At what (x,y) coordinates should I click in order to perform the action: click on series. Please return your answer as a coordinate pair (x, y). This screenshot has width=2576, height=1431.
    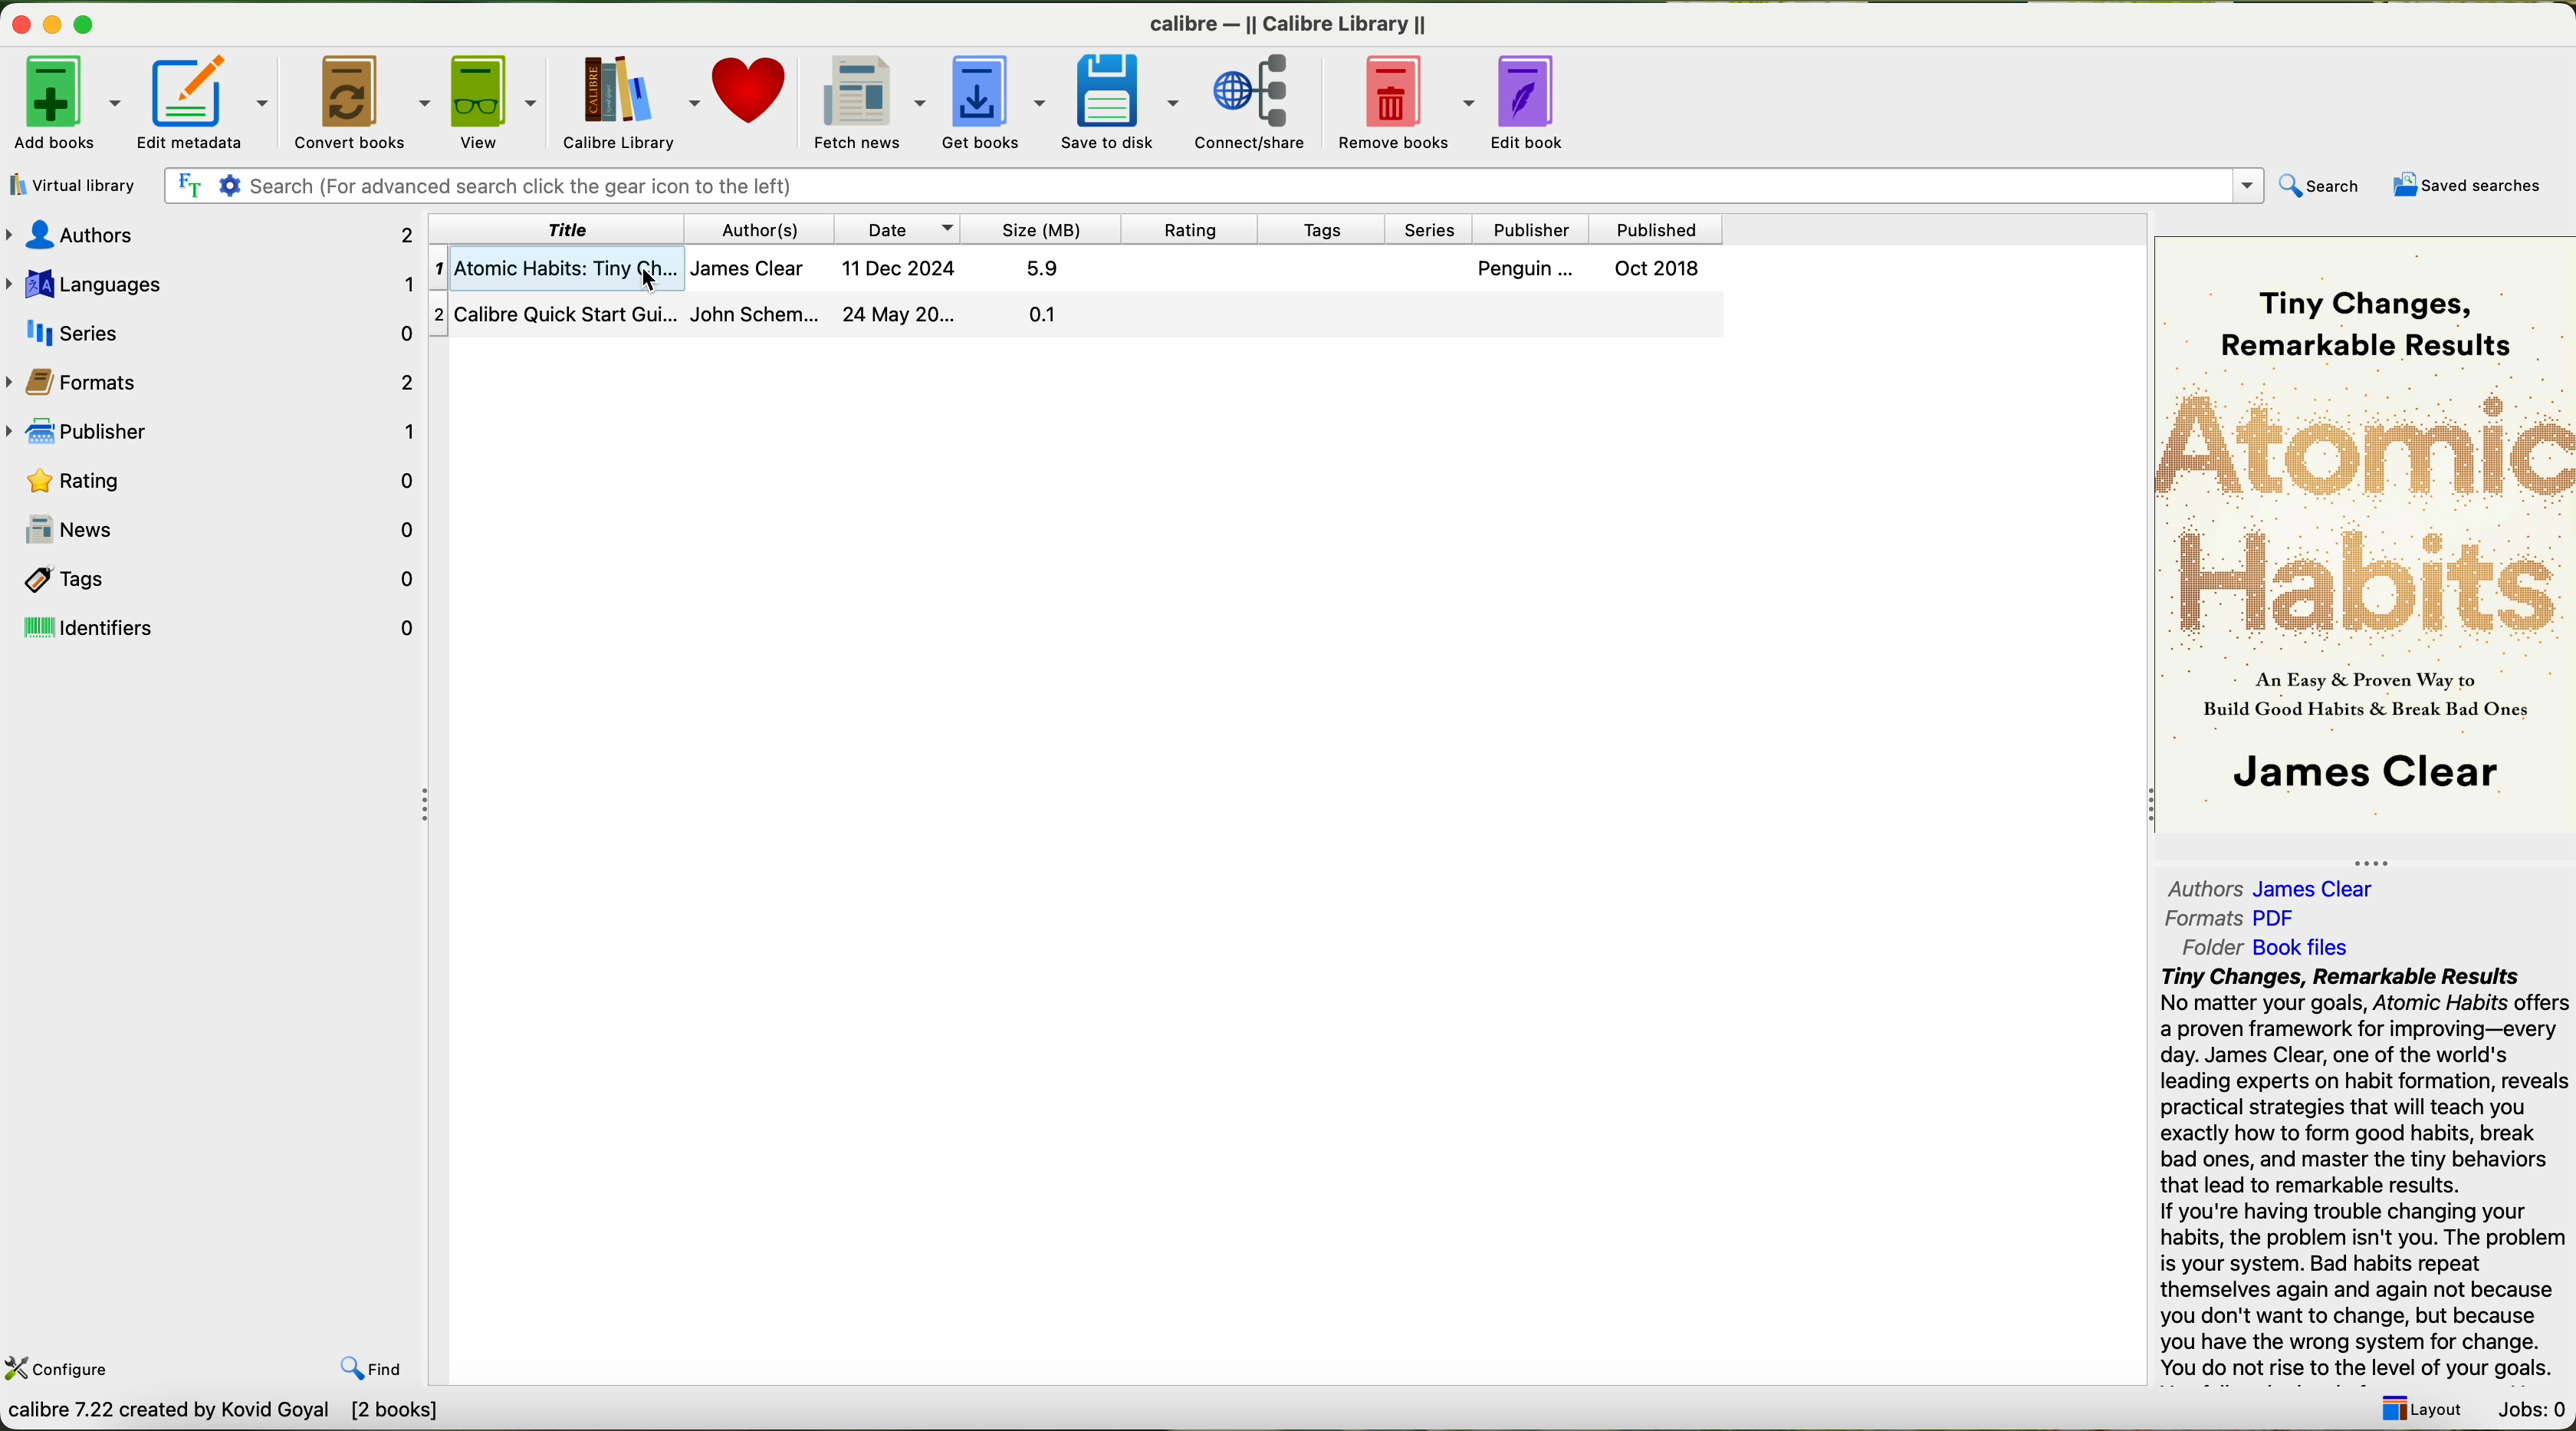
    Looking at the image, I should click on (213, 330).